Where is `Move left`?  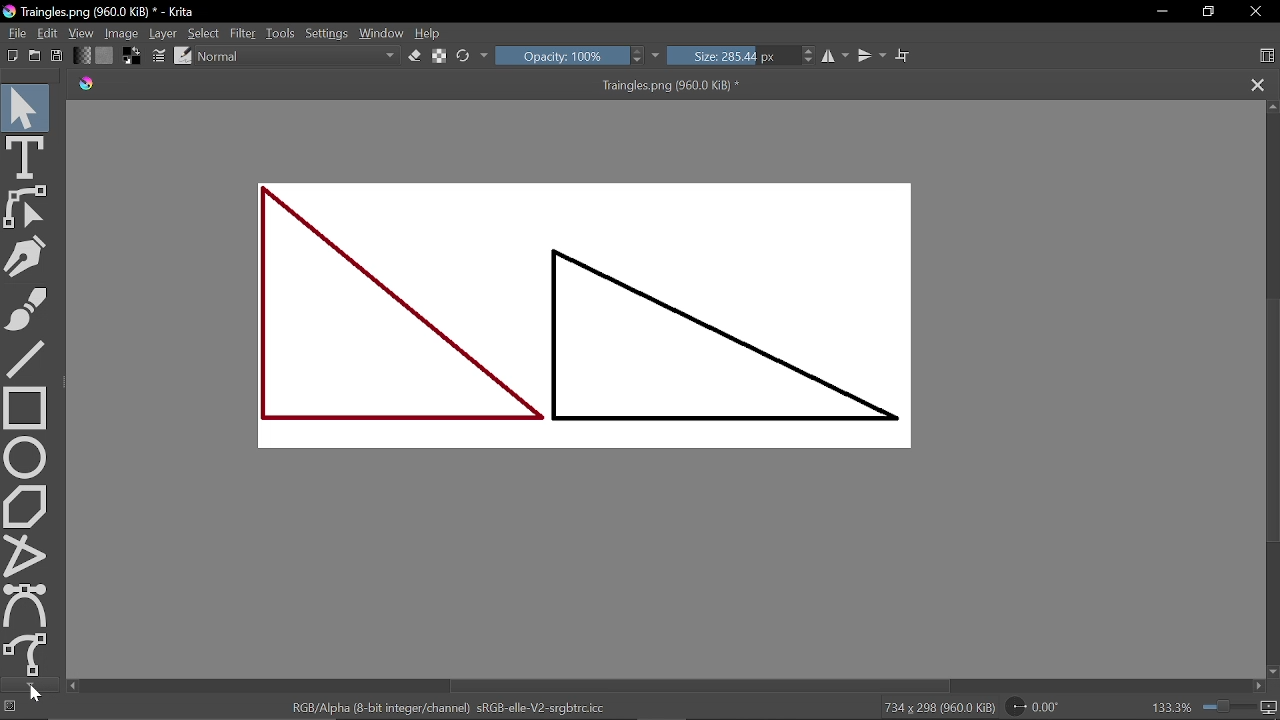
Move left is located at coordinates (72, 686).